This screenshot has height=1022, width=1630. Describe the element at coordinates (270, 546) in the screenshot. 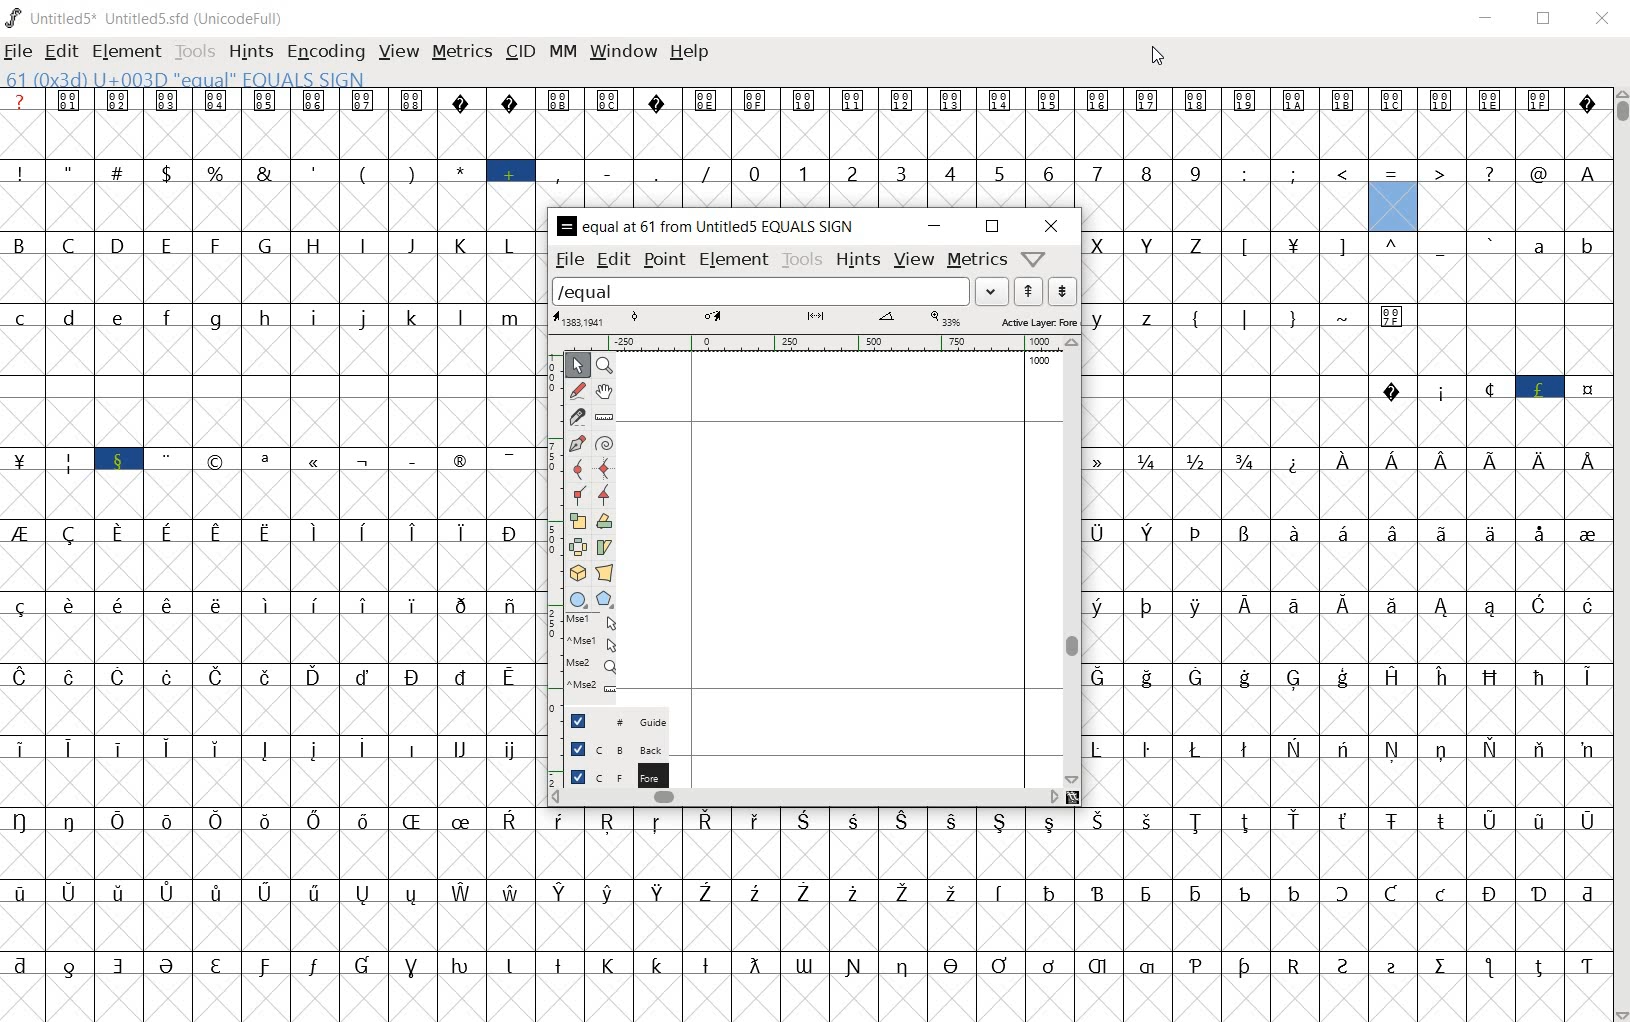

I see `glyphs` at that location.